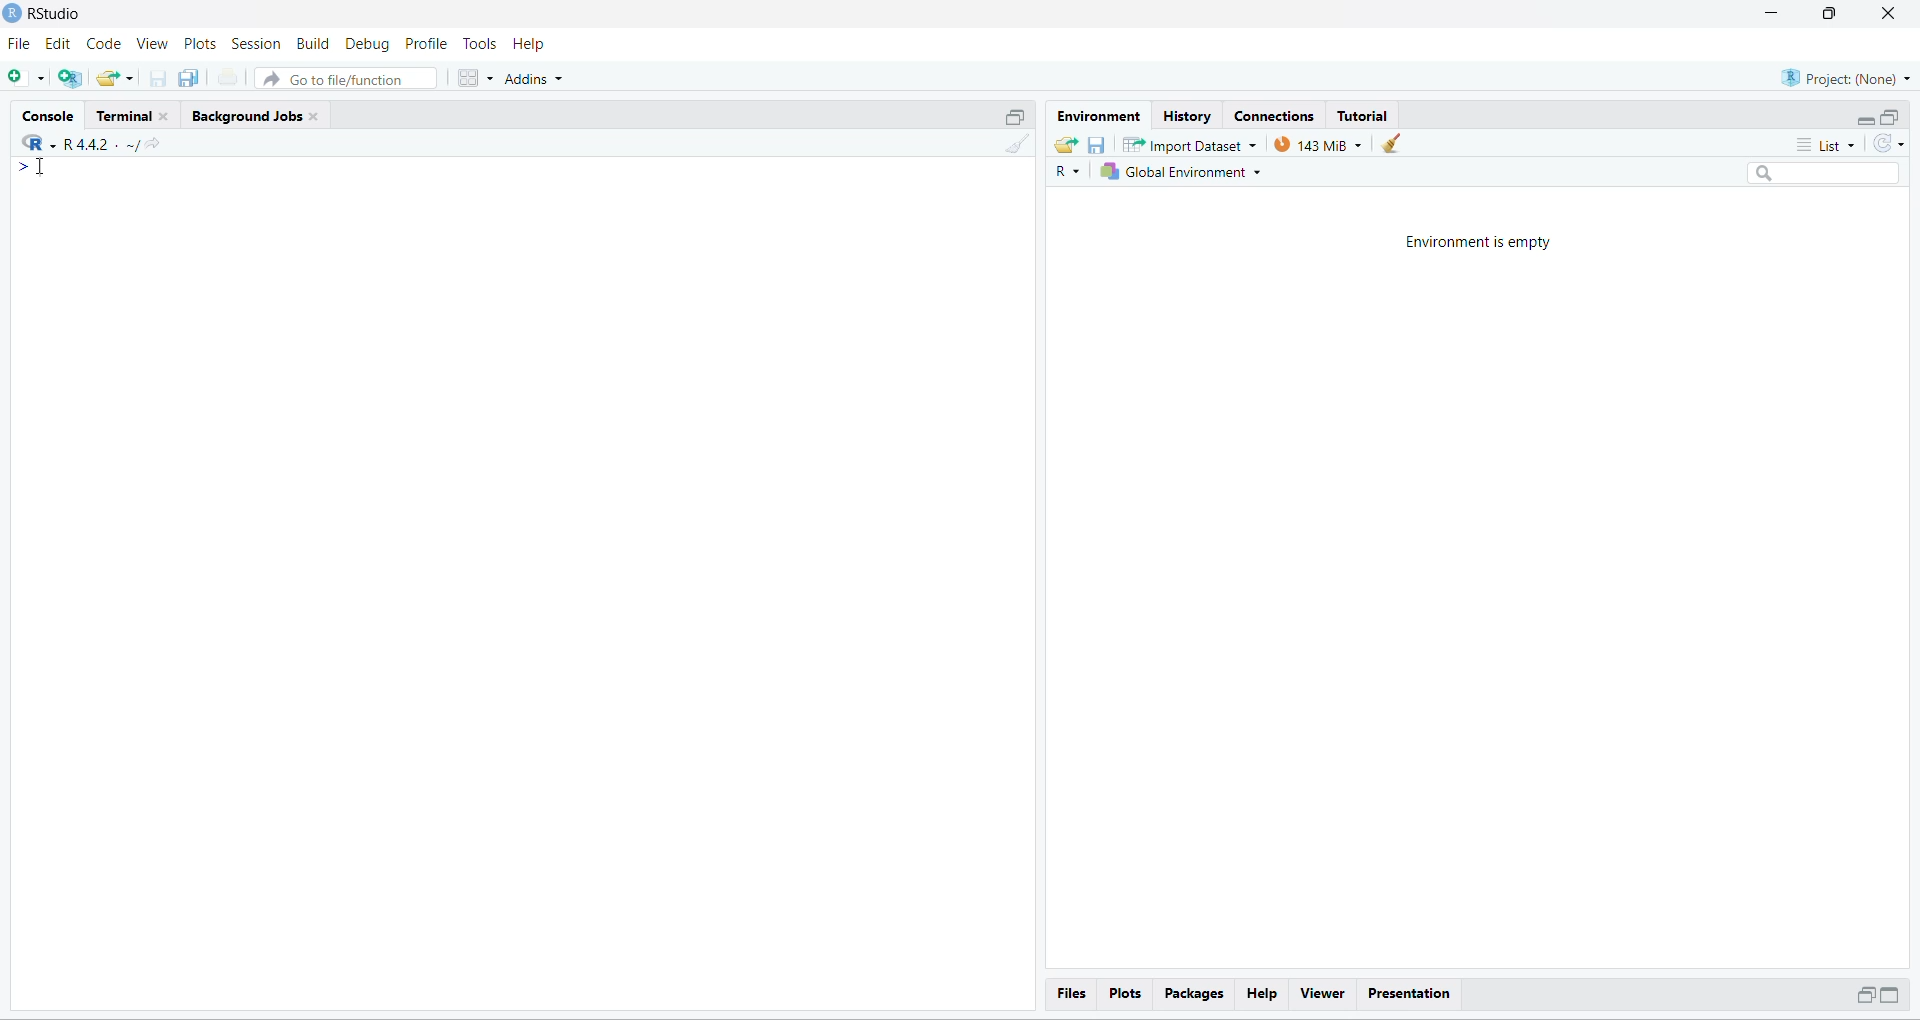 The height and width of the screenshot is (1020, 1920). What do you see at coordinates (12, 12) in the screenshot?
I see `logo` at bounding box center [12, 12].